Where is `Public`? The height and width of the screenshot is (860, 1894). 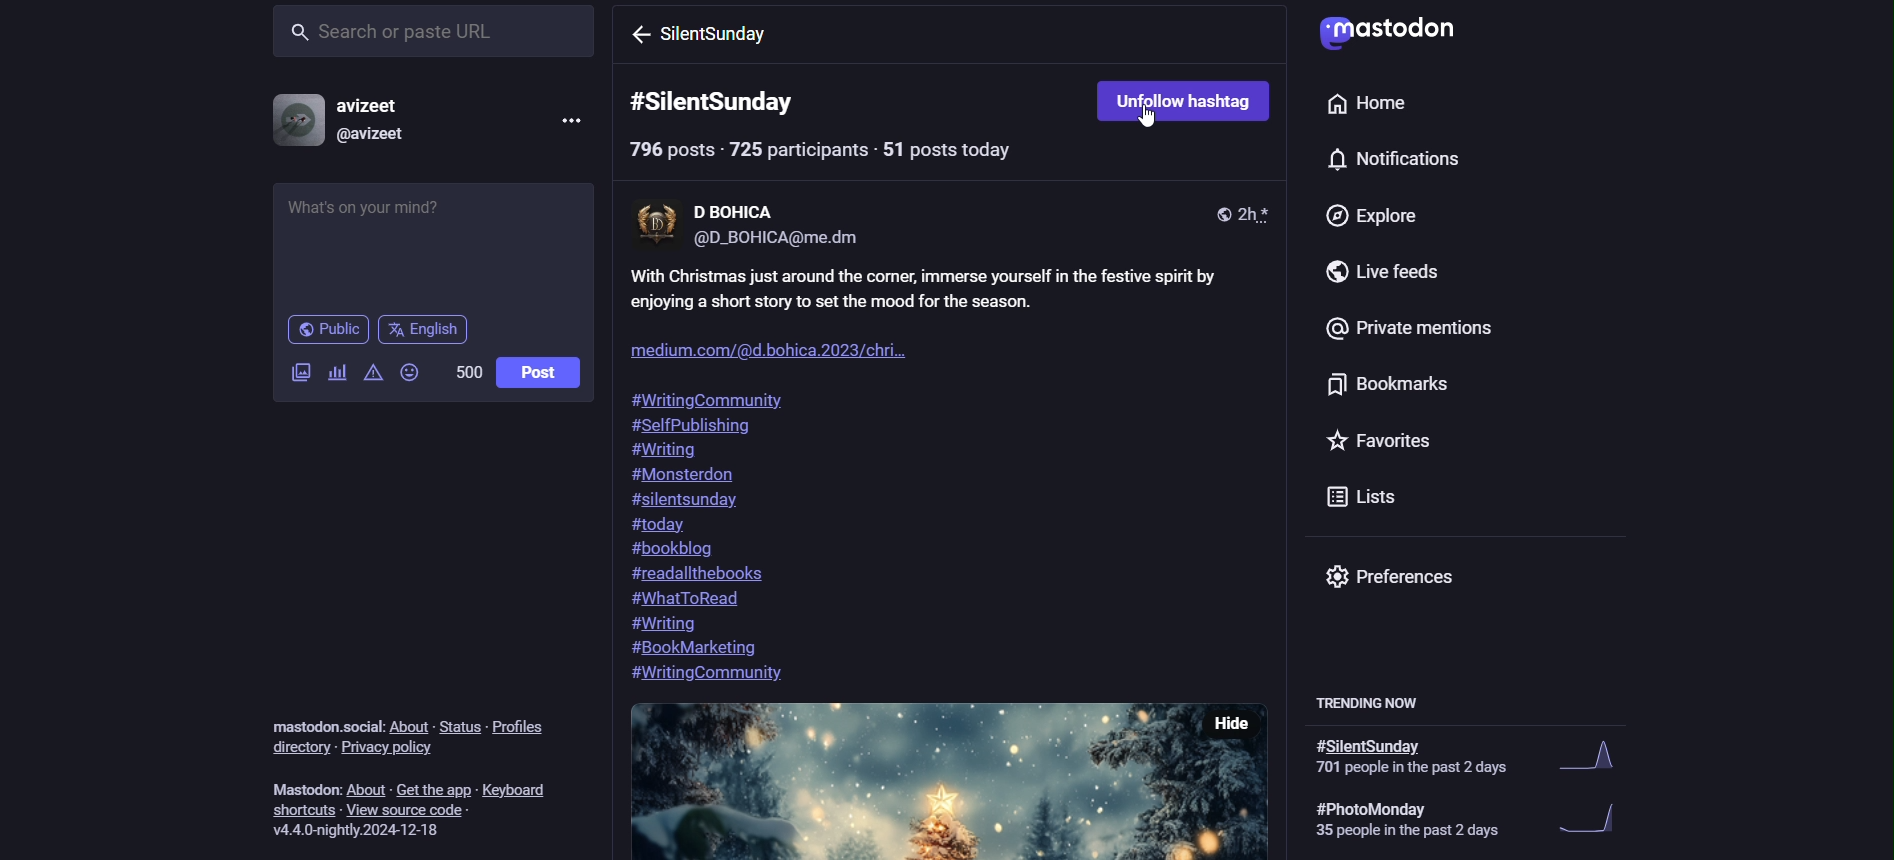
Public is located at coordinates (326, 330).